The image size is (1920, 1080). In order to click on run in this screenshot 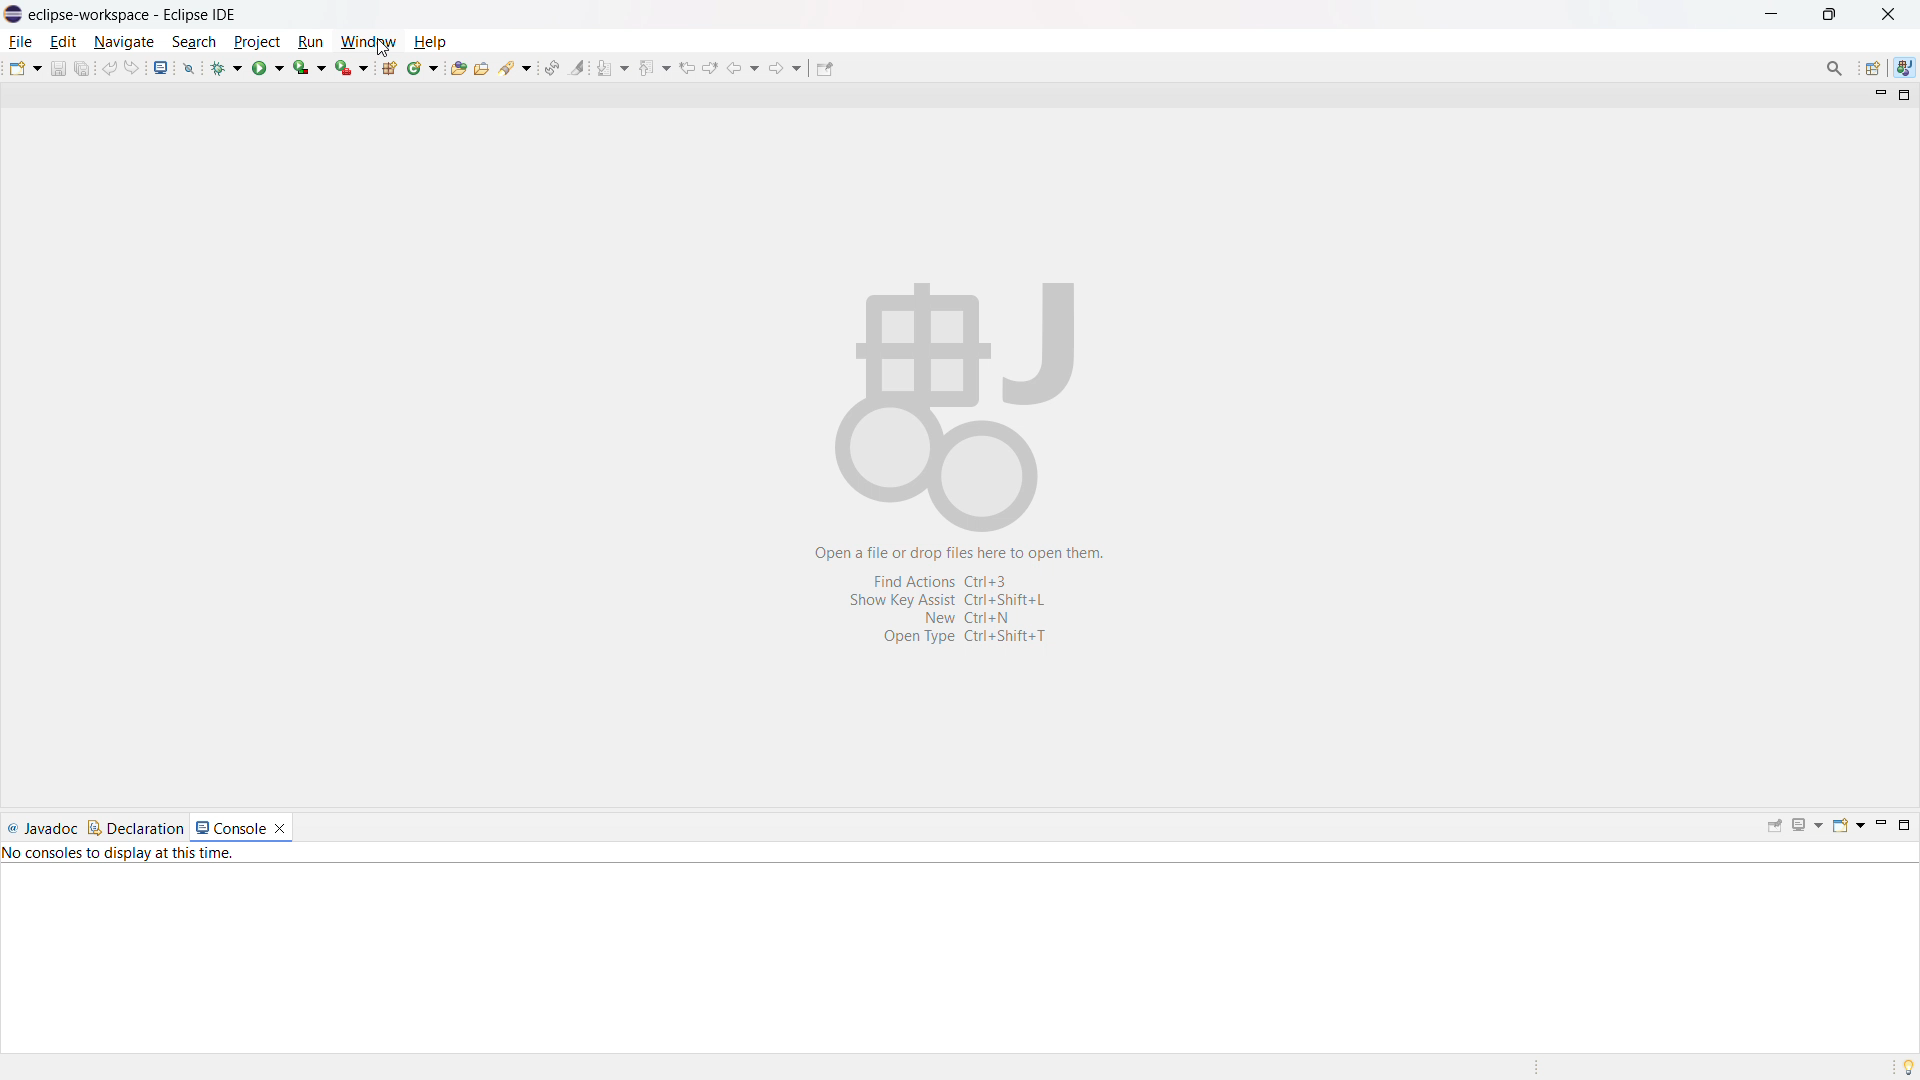, I will do `click(269, 67)`.